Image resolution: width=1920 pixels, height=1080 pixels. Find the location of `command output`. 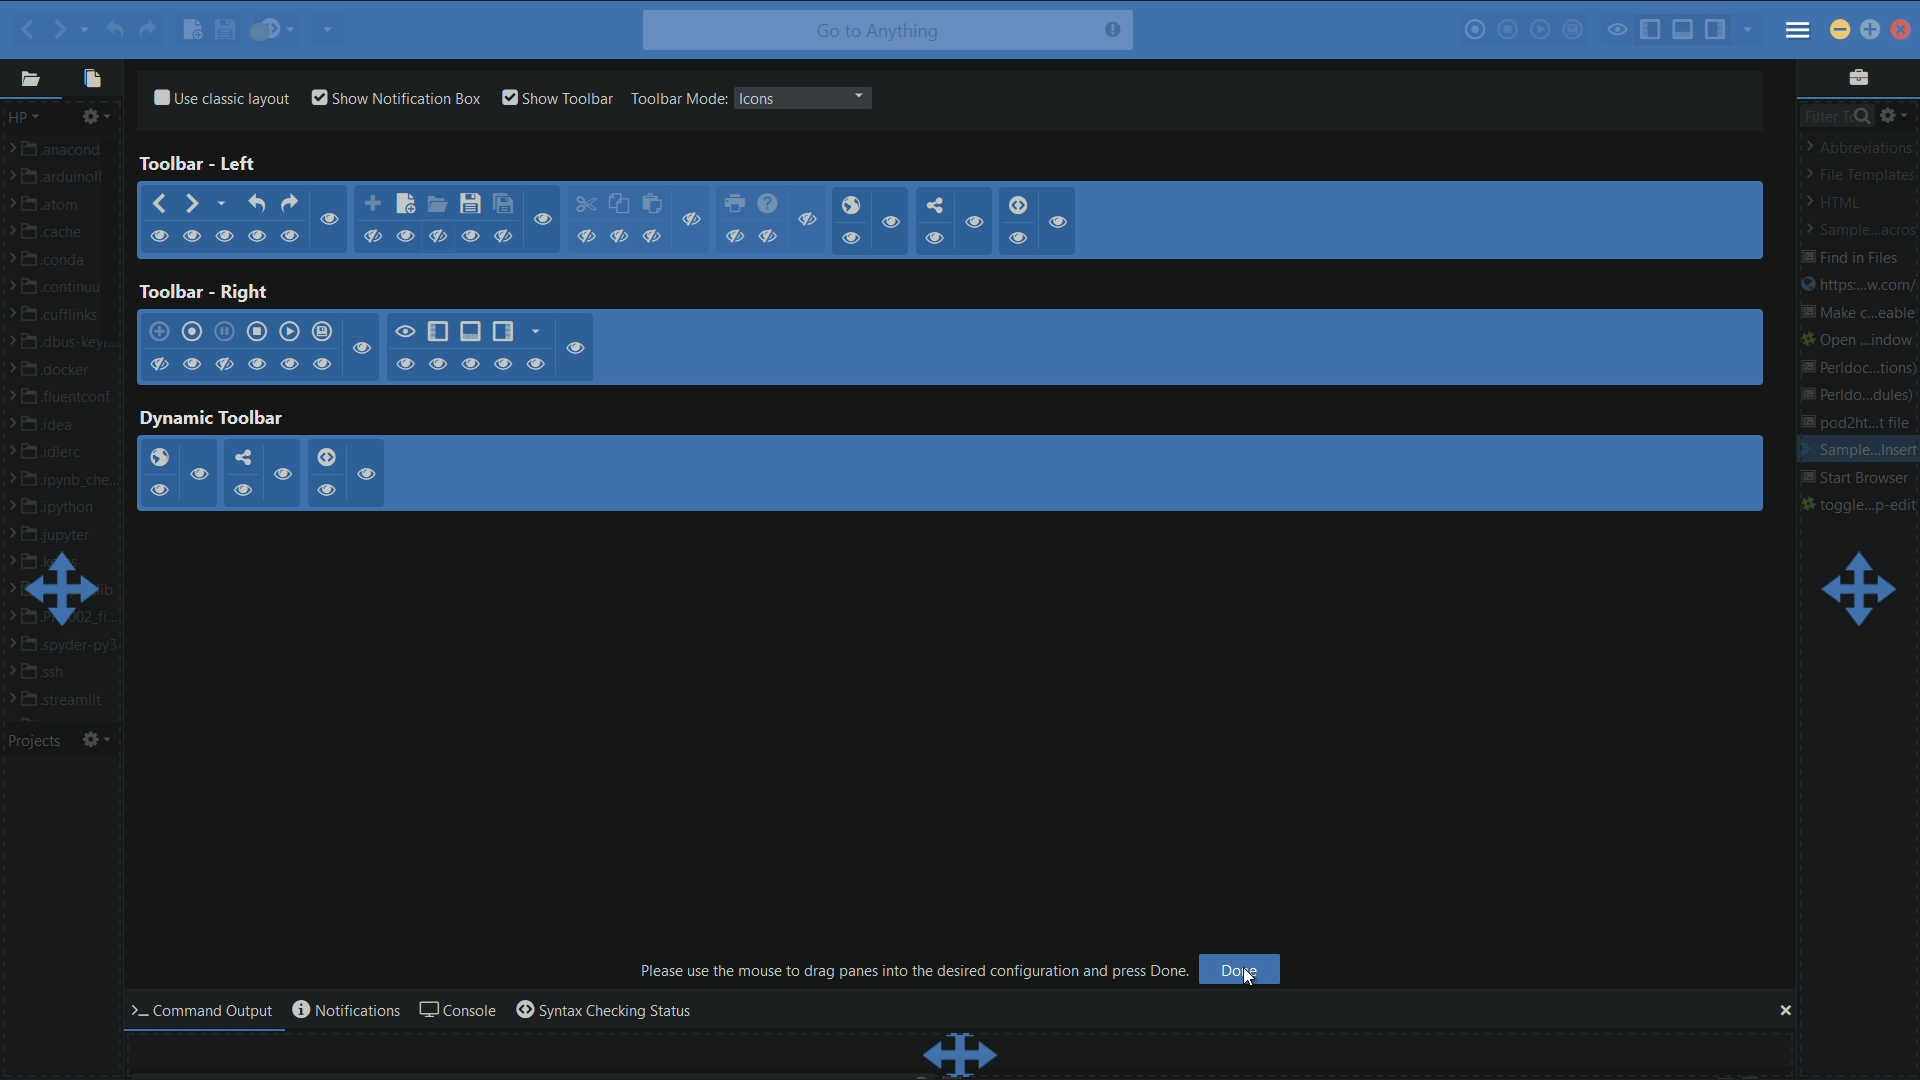

command output is located at coordinates (207, 1010).